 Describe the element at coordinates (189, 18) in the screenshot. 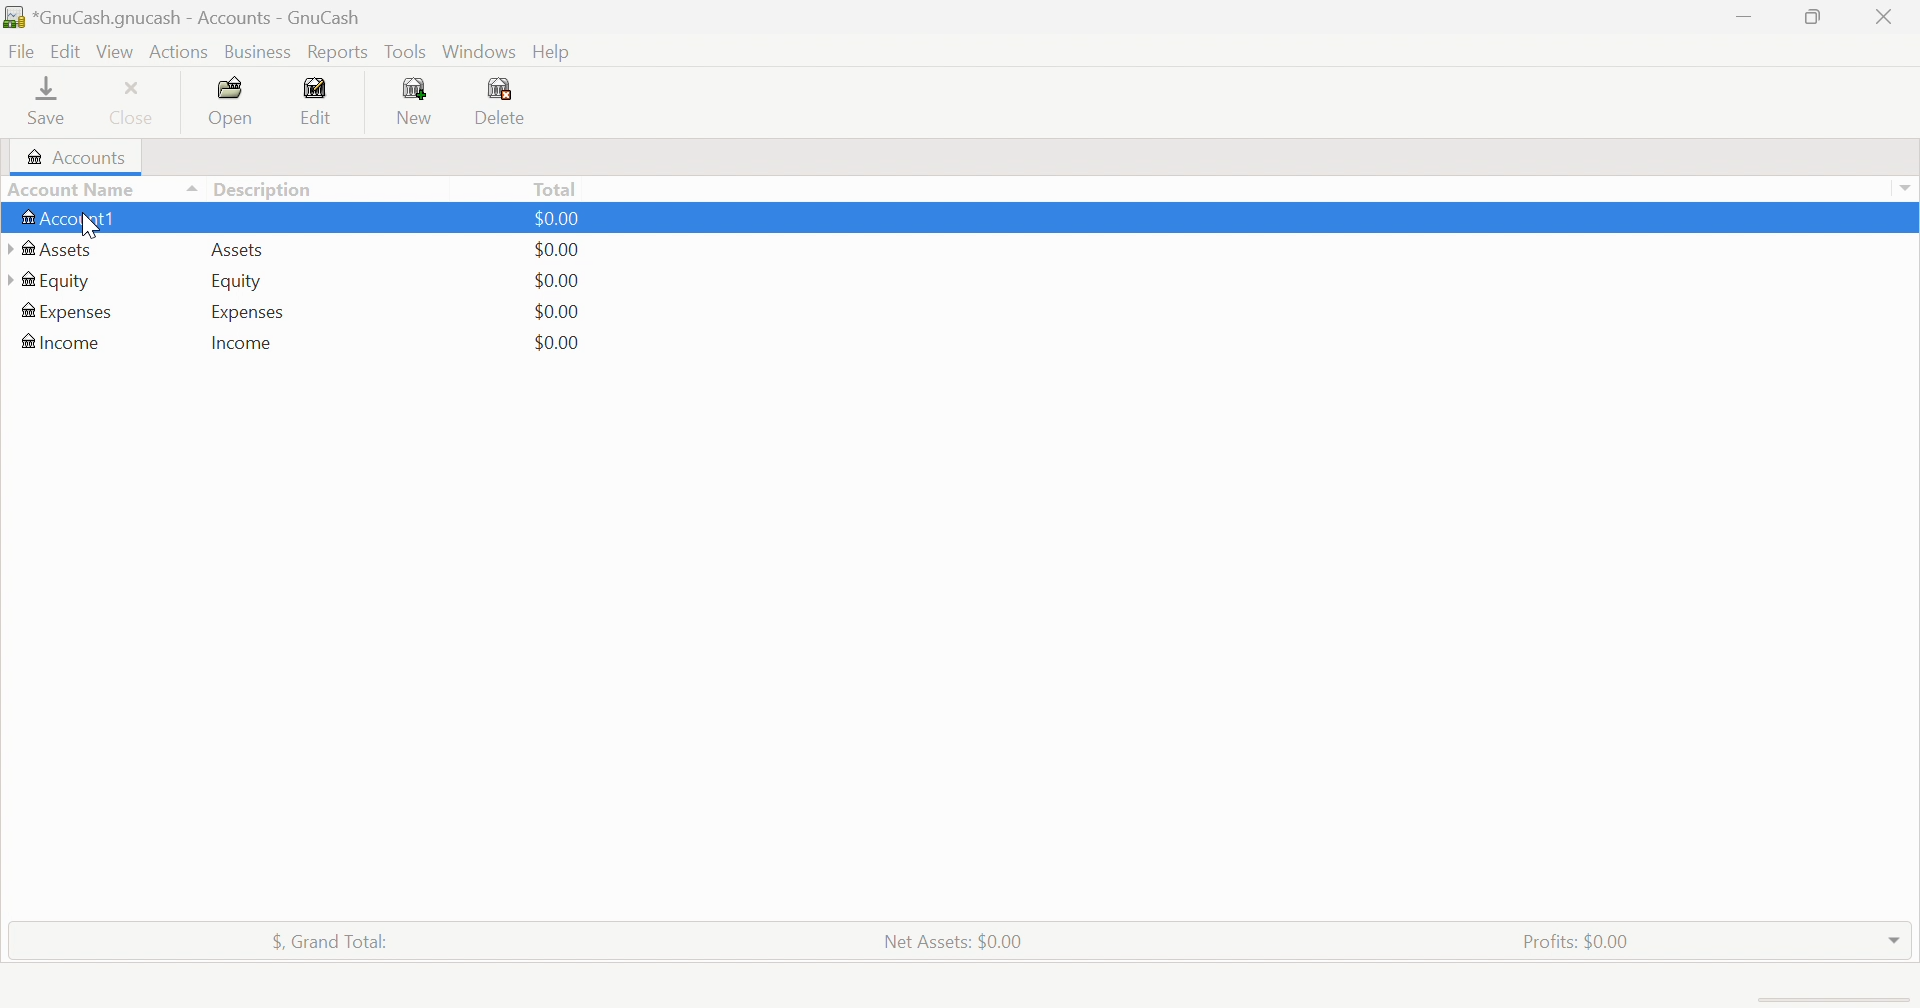

I see `*GnuCash.gnucash - Accounts - GnuCash` at that location.